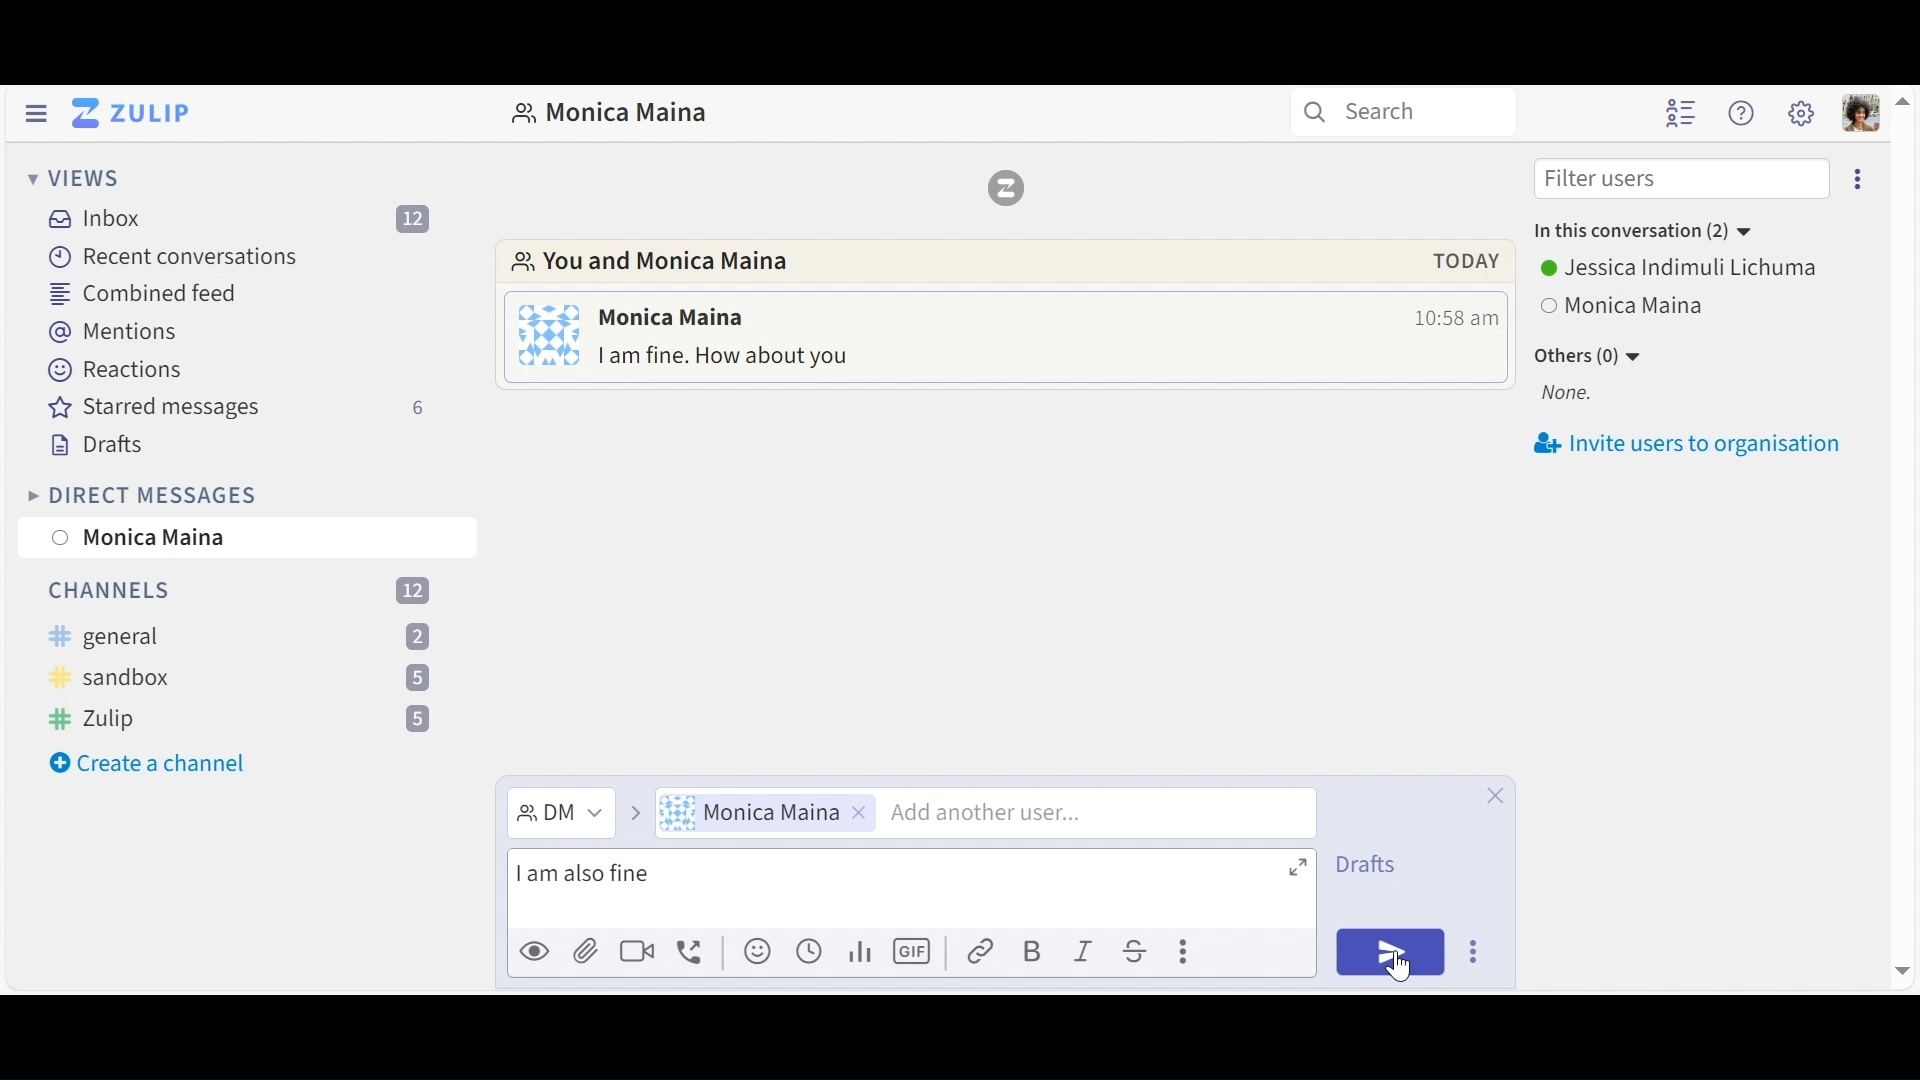  Describe the element at coordinates (1625, 305) in the screenshot. I see `View all users` at that location.